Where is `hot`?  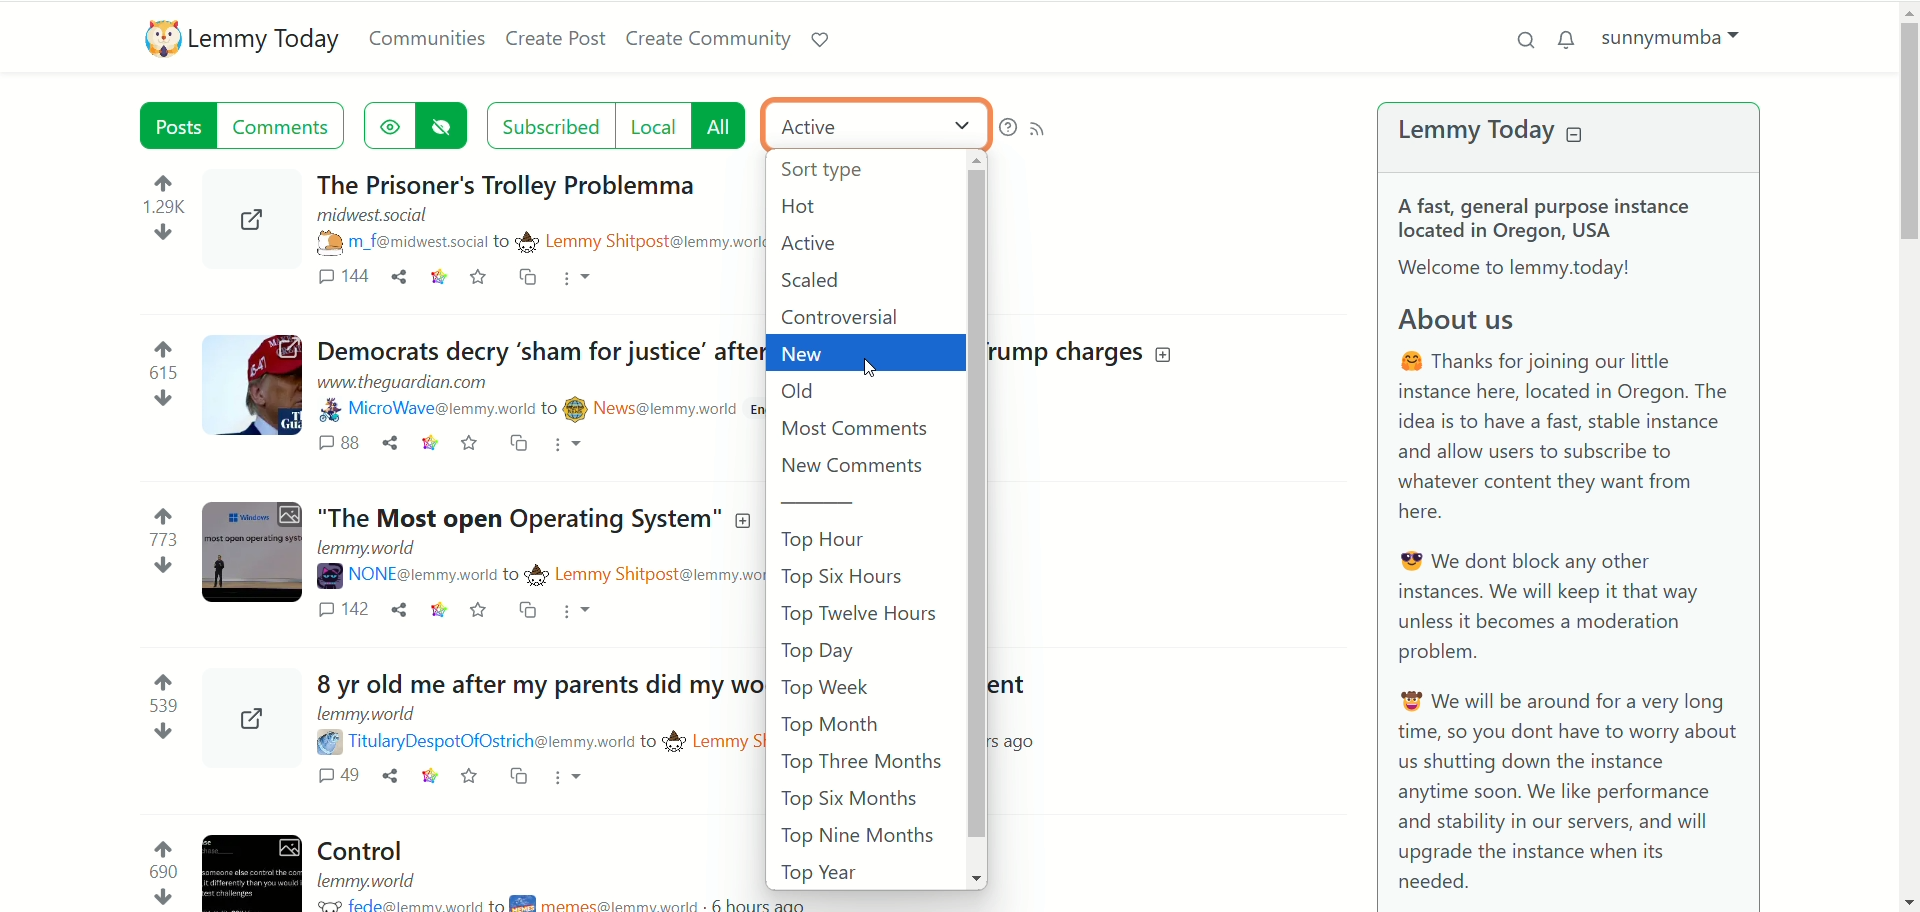
hot is located at coordinates (797, 206).